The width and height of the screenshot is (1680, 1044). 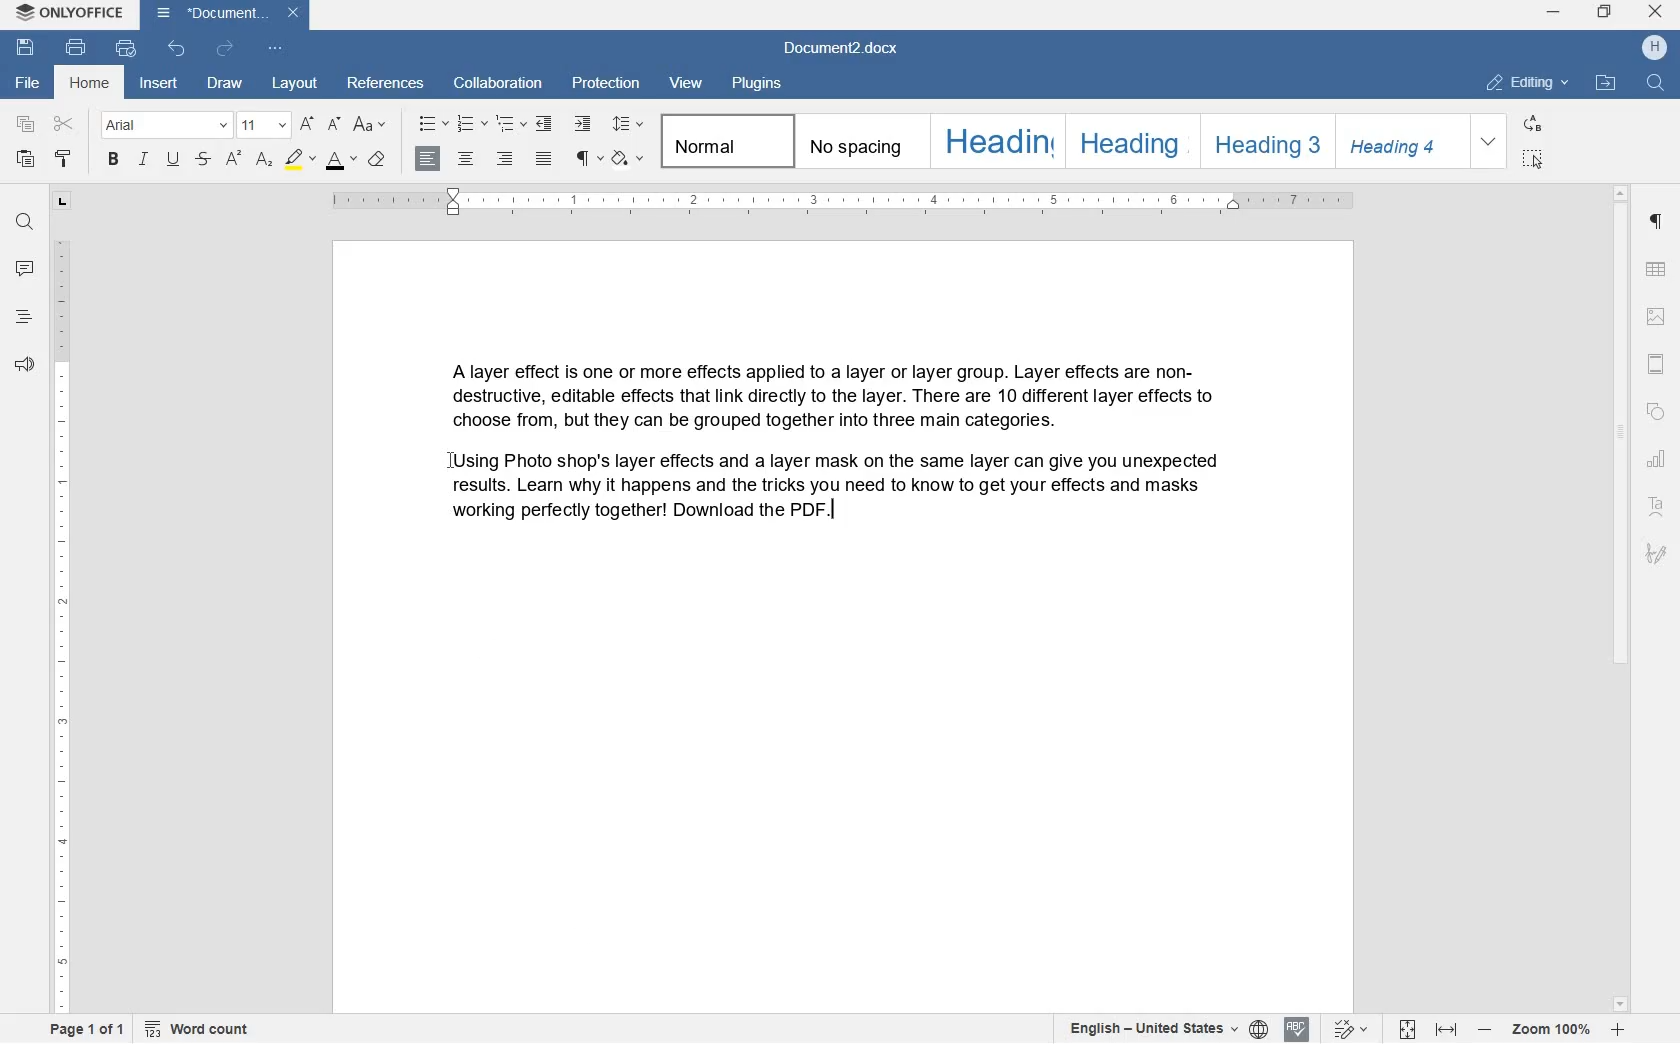 I want to click on HEADINGS, so click(x=24, y=317).